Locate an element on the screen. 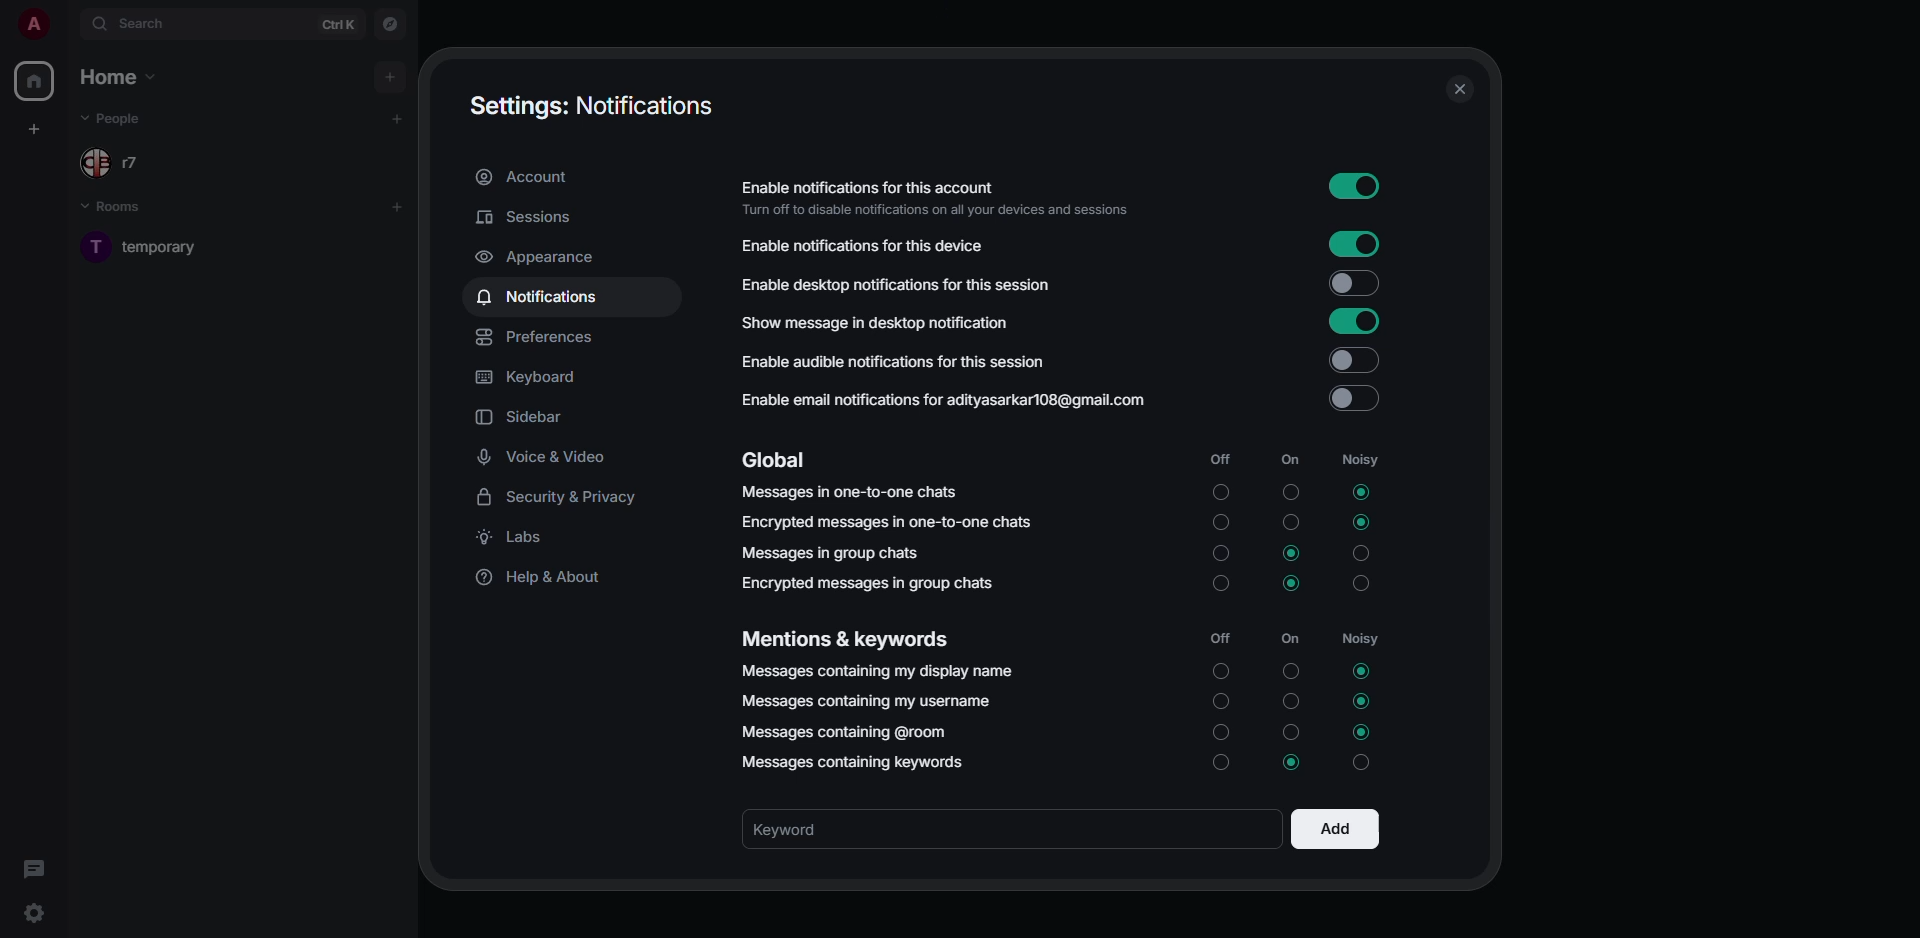 The width and height of the screenshot is (1920, 938). turn off is located at coordinates (1291, 702).